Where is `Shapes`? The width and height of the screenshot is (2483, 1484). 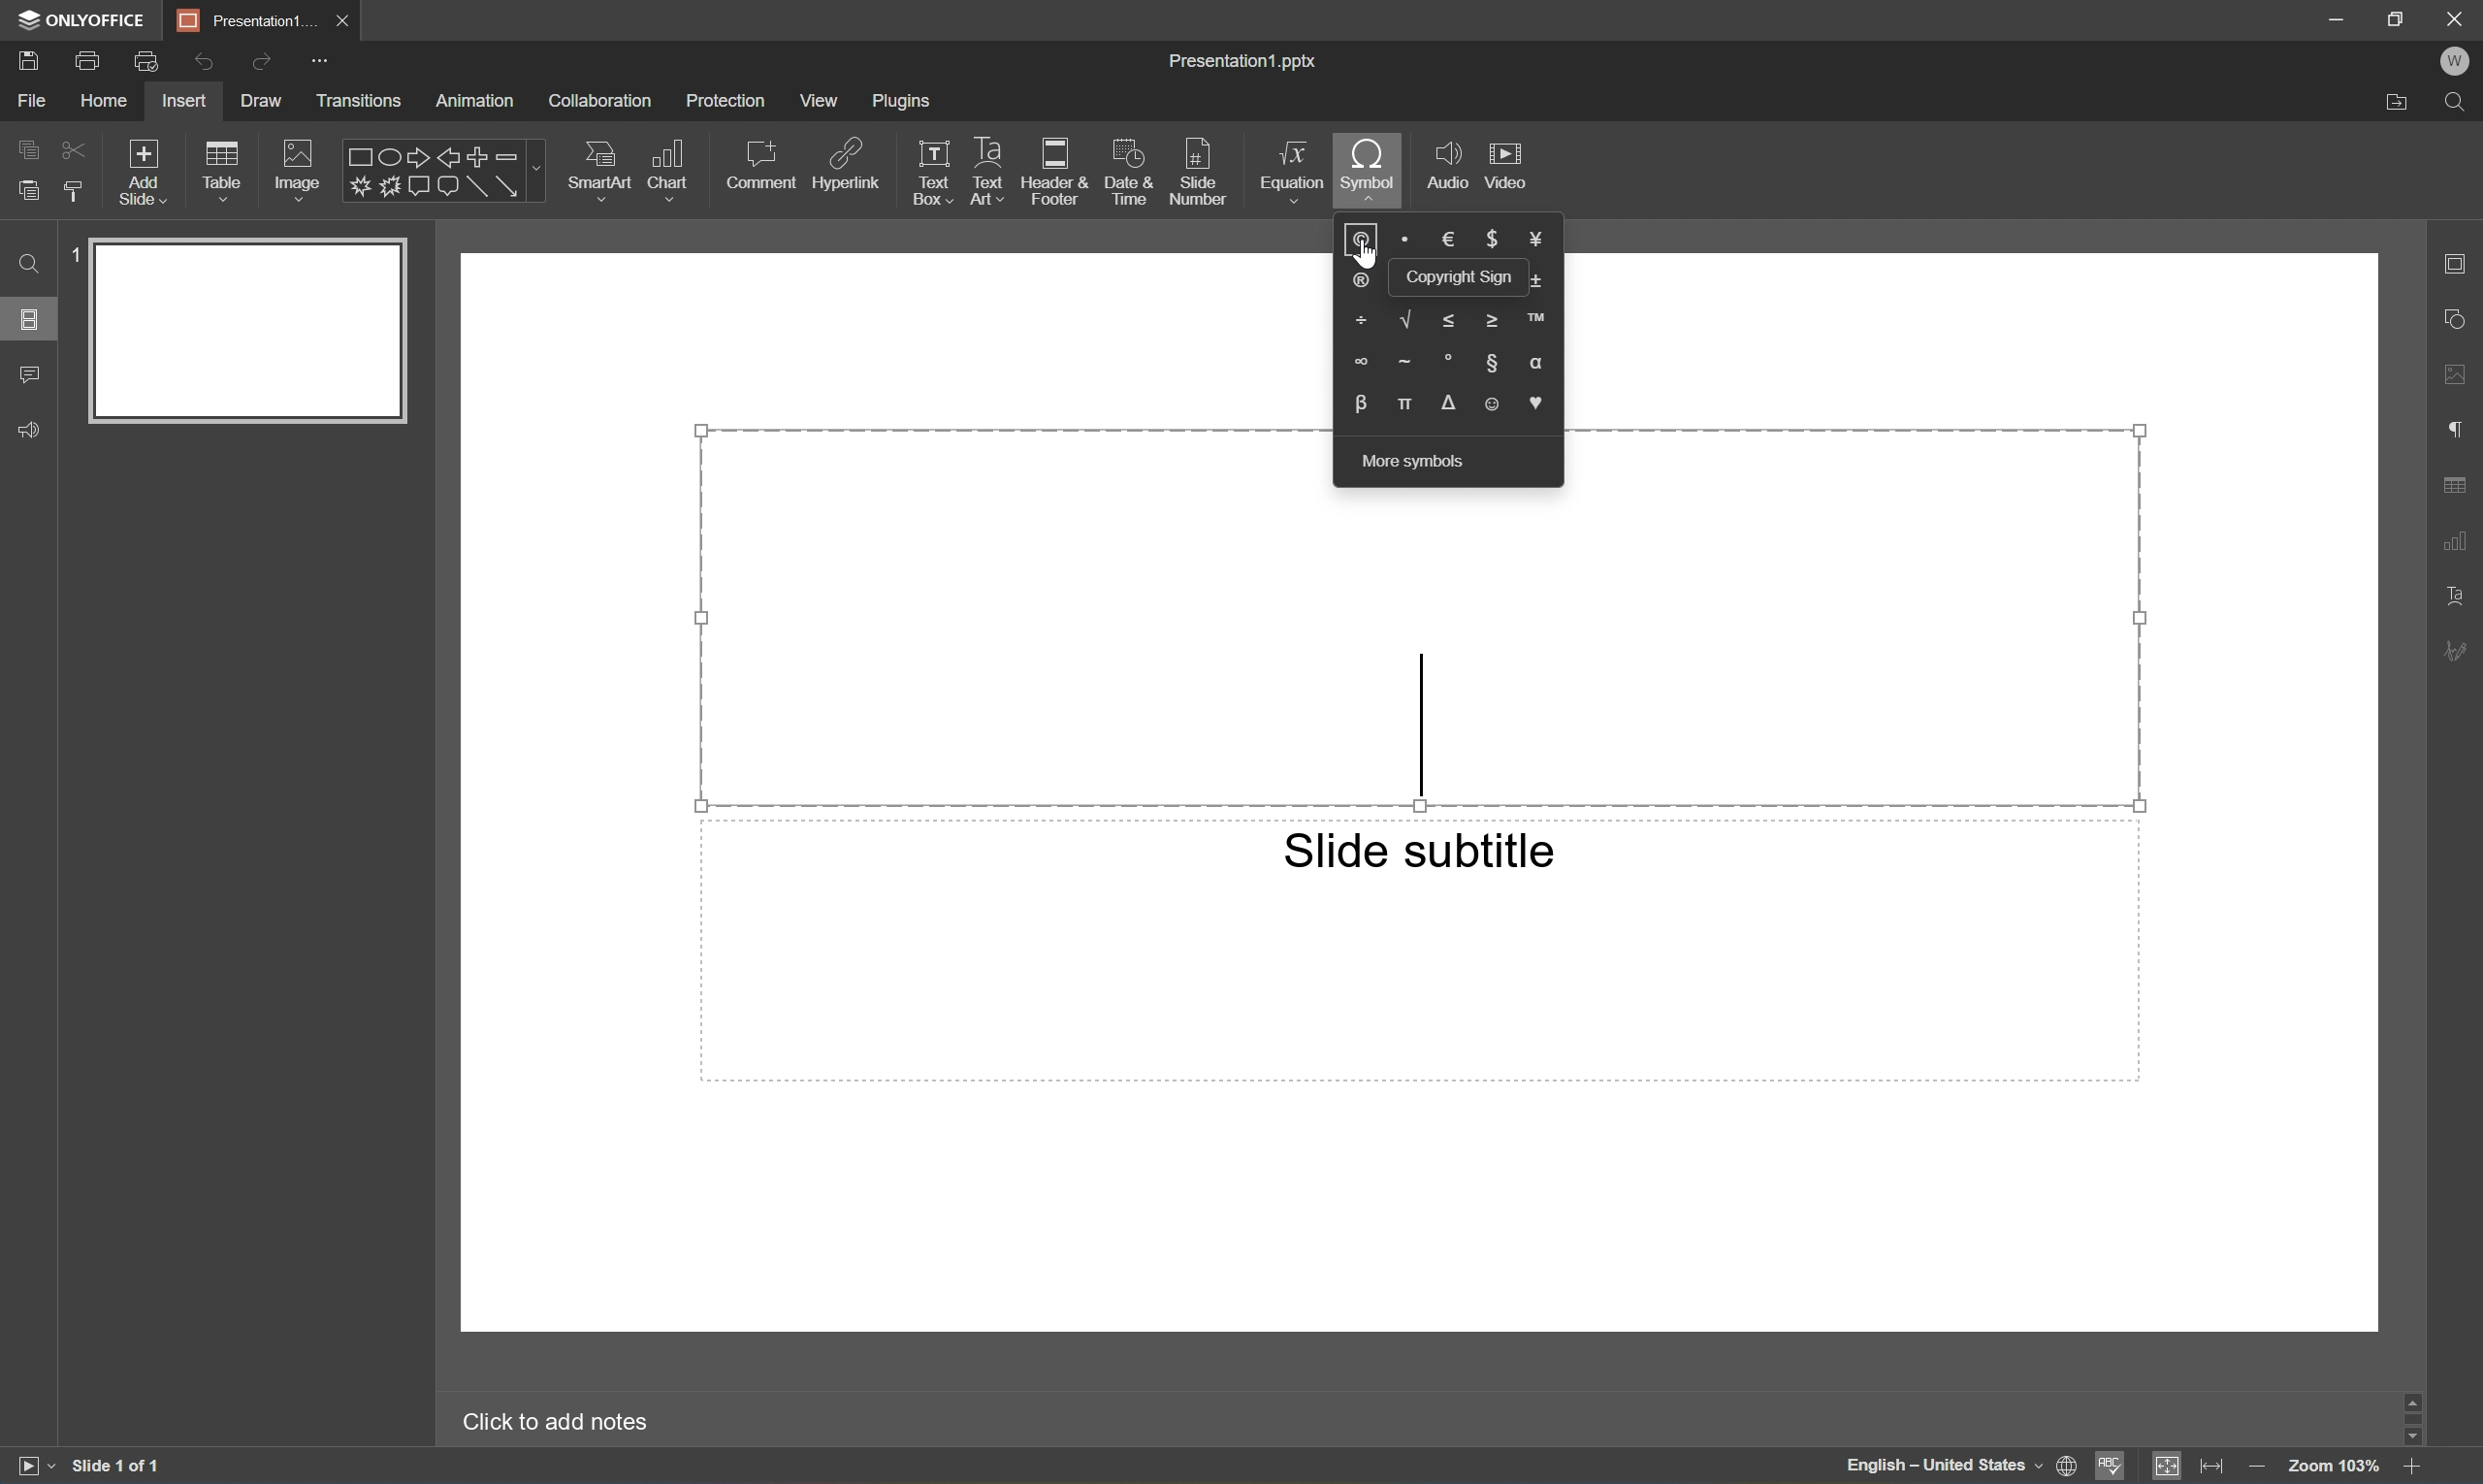
Shapes is located at coordinates (447, 170).